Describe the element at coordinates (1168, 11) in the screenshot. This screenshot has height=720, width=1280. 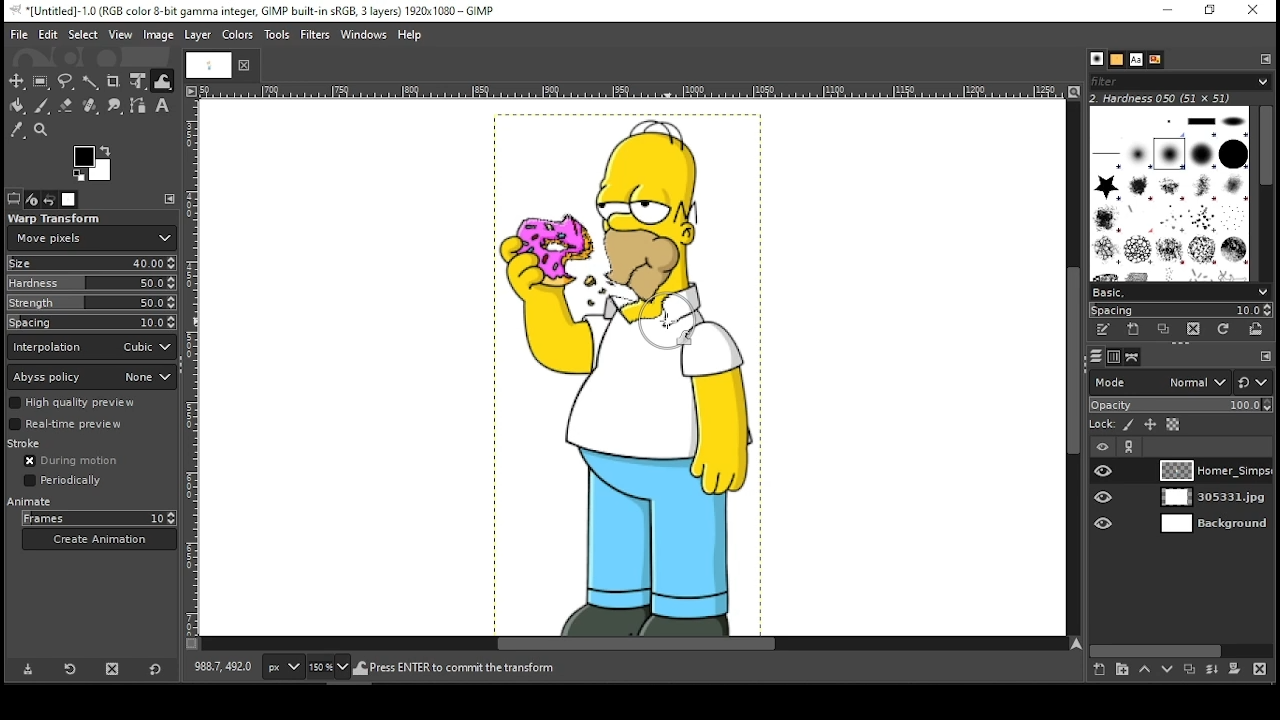
I see `minimize` at that location.